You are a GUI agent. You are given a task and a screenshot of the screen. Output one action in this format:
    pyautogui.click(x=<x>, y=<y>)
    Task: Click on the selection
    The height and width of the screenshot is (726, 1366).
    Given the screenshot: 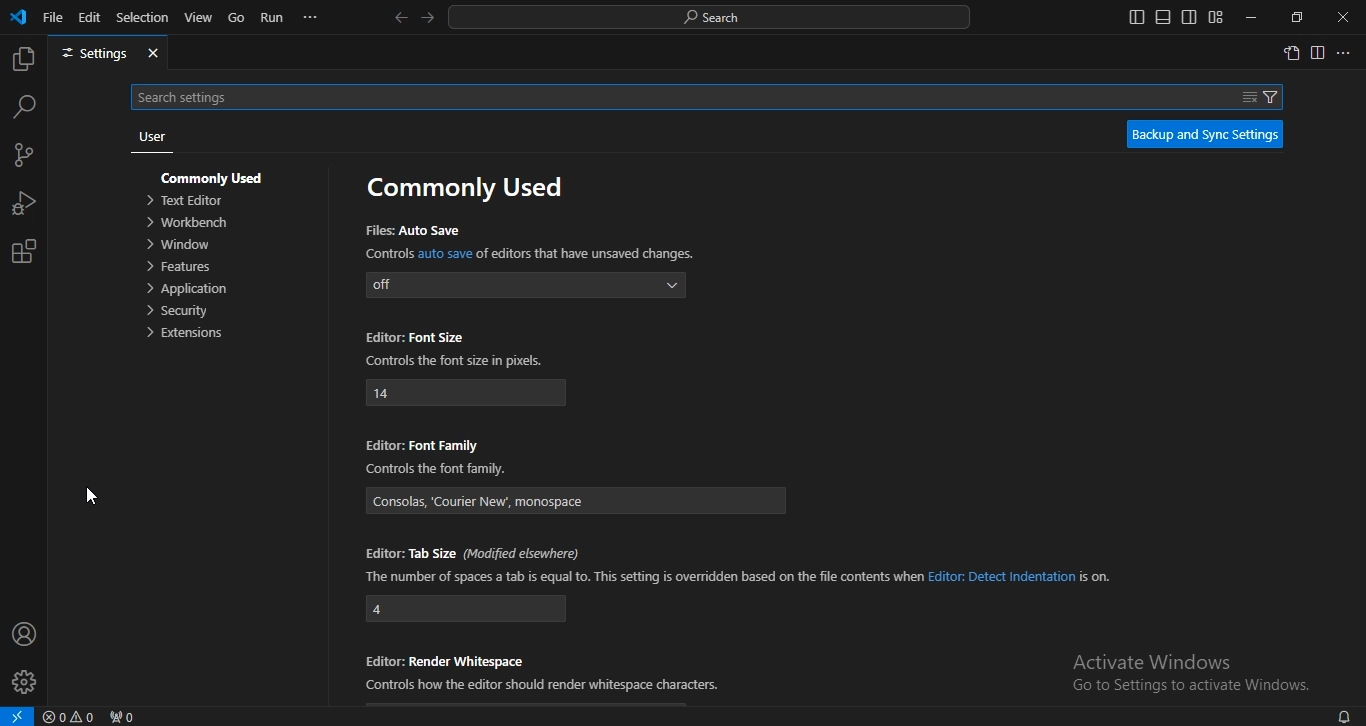 What is the action you would take?
    pyautogui.click(x=143, y=16)
    